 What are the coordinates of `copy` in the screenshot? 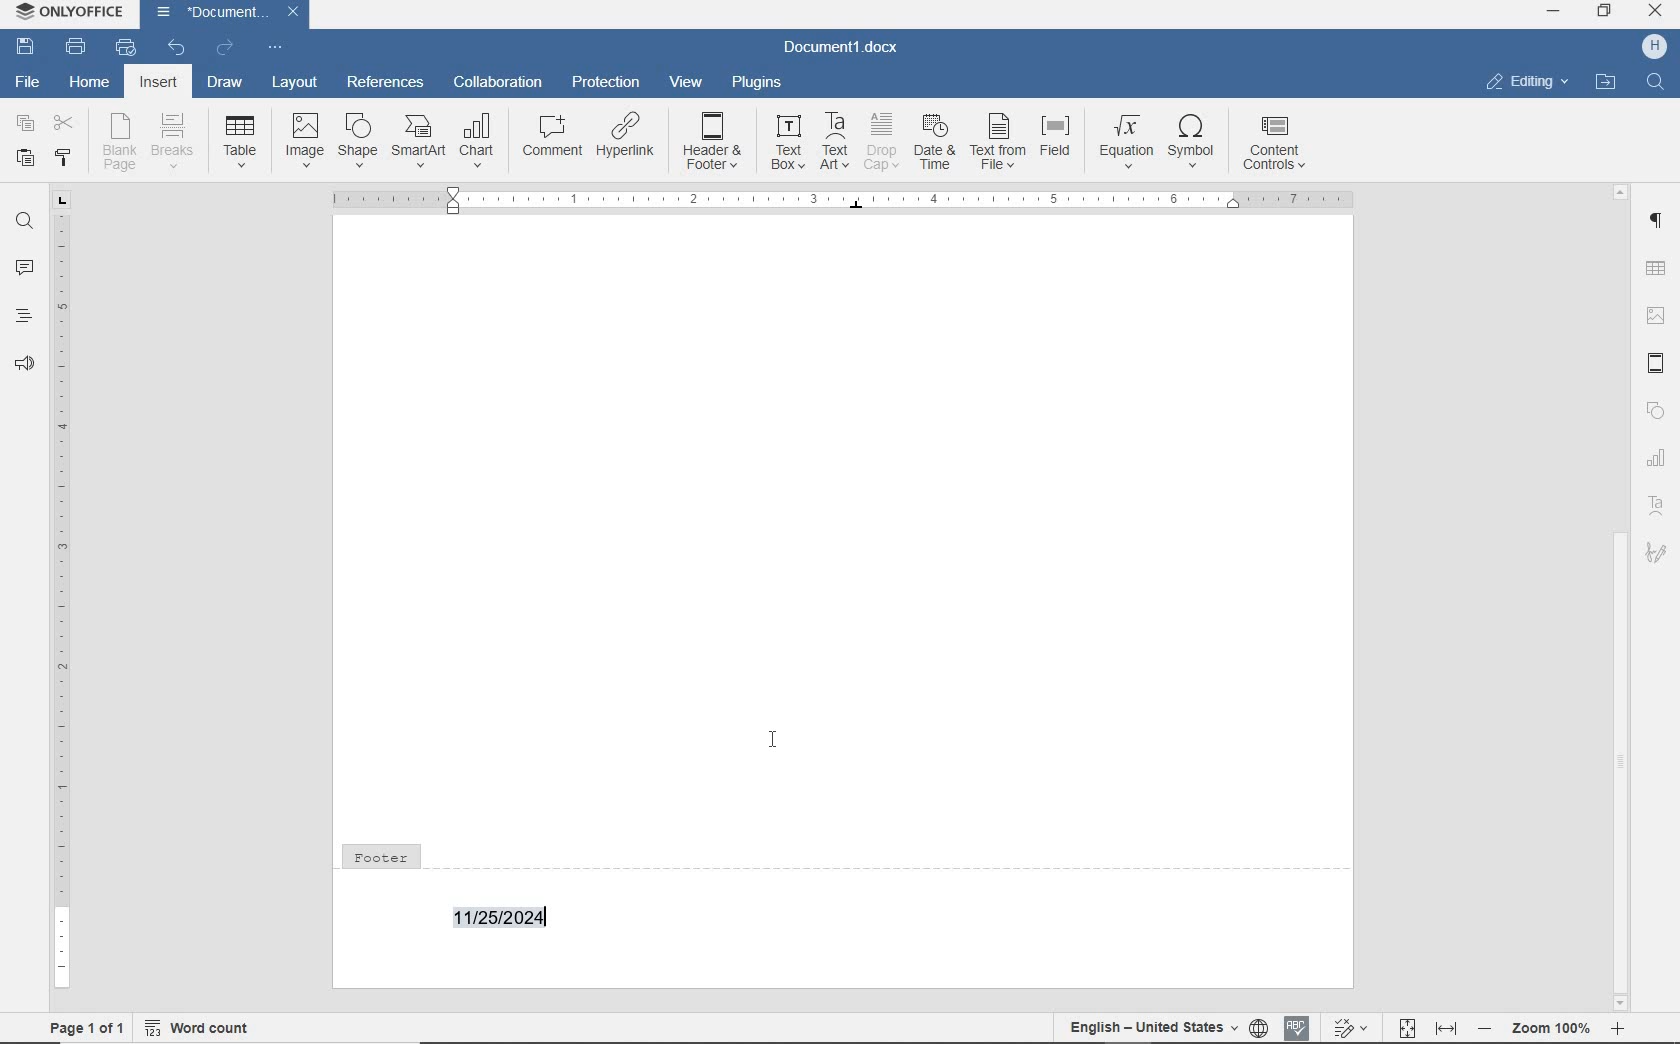 It's located at (26, 123).